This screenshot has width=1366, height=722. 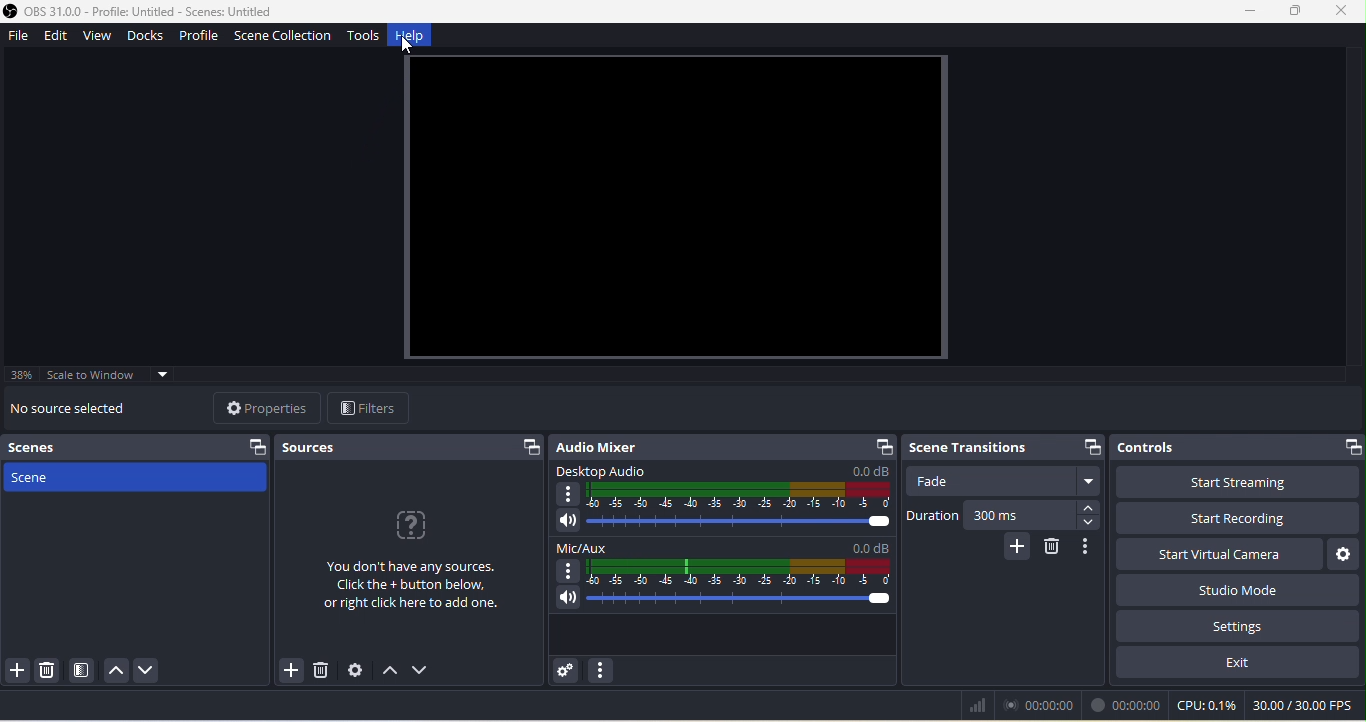 What do you see at coordinates (199, 38) in the screenshot?
I see `profile` at bounding box center [199, 38].